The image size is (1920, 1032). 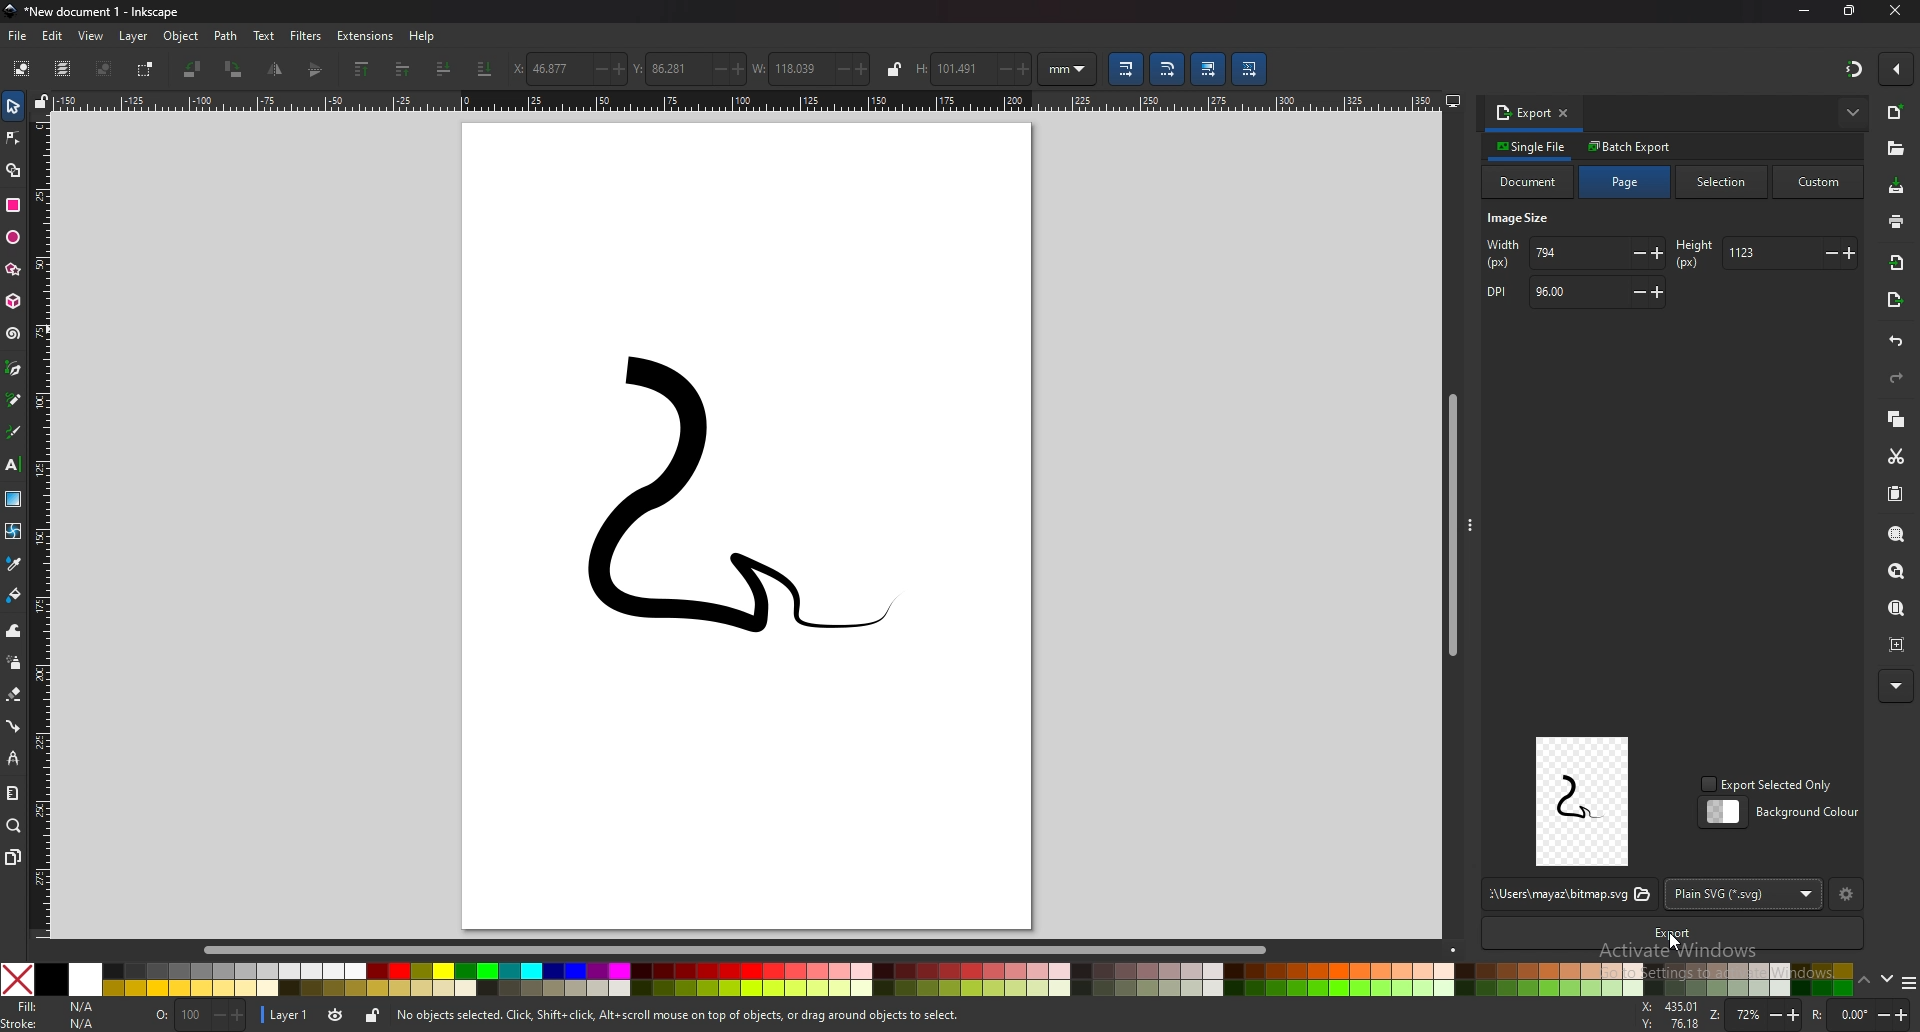 What do you see at coordinates (1850, 11) in the screenshot?
I see `resize` at bounding box center [1850, 11].